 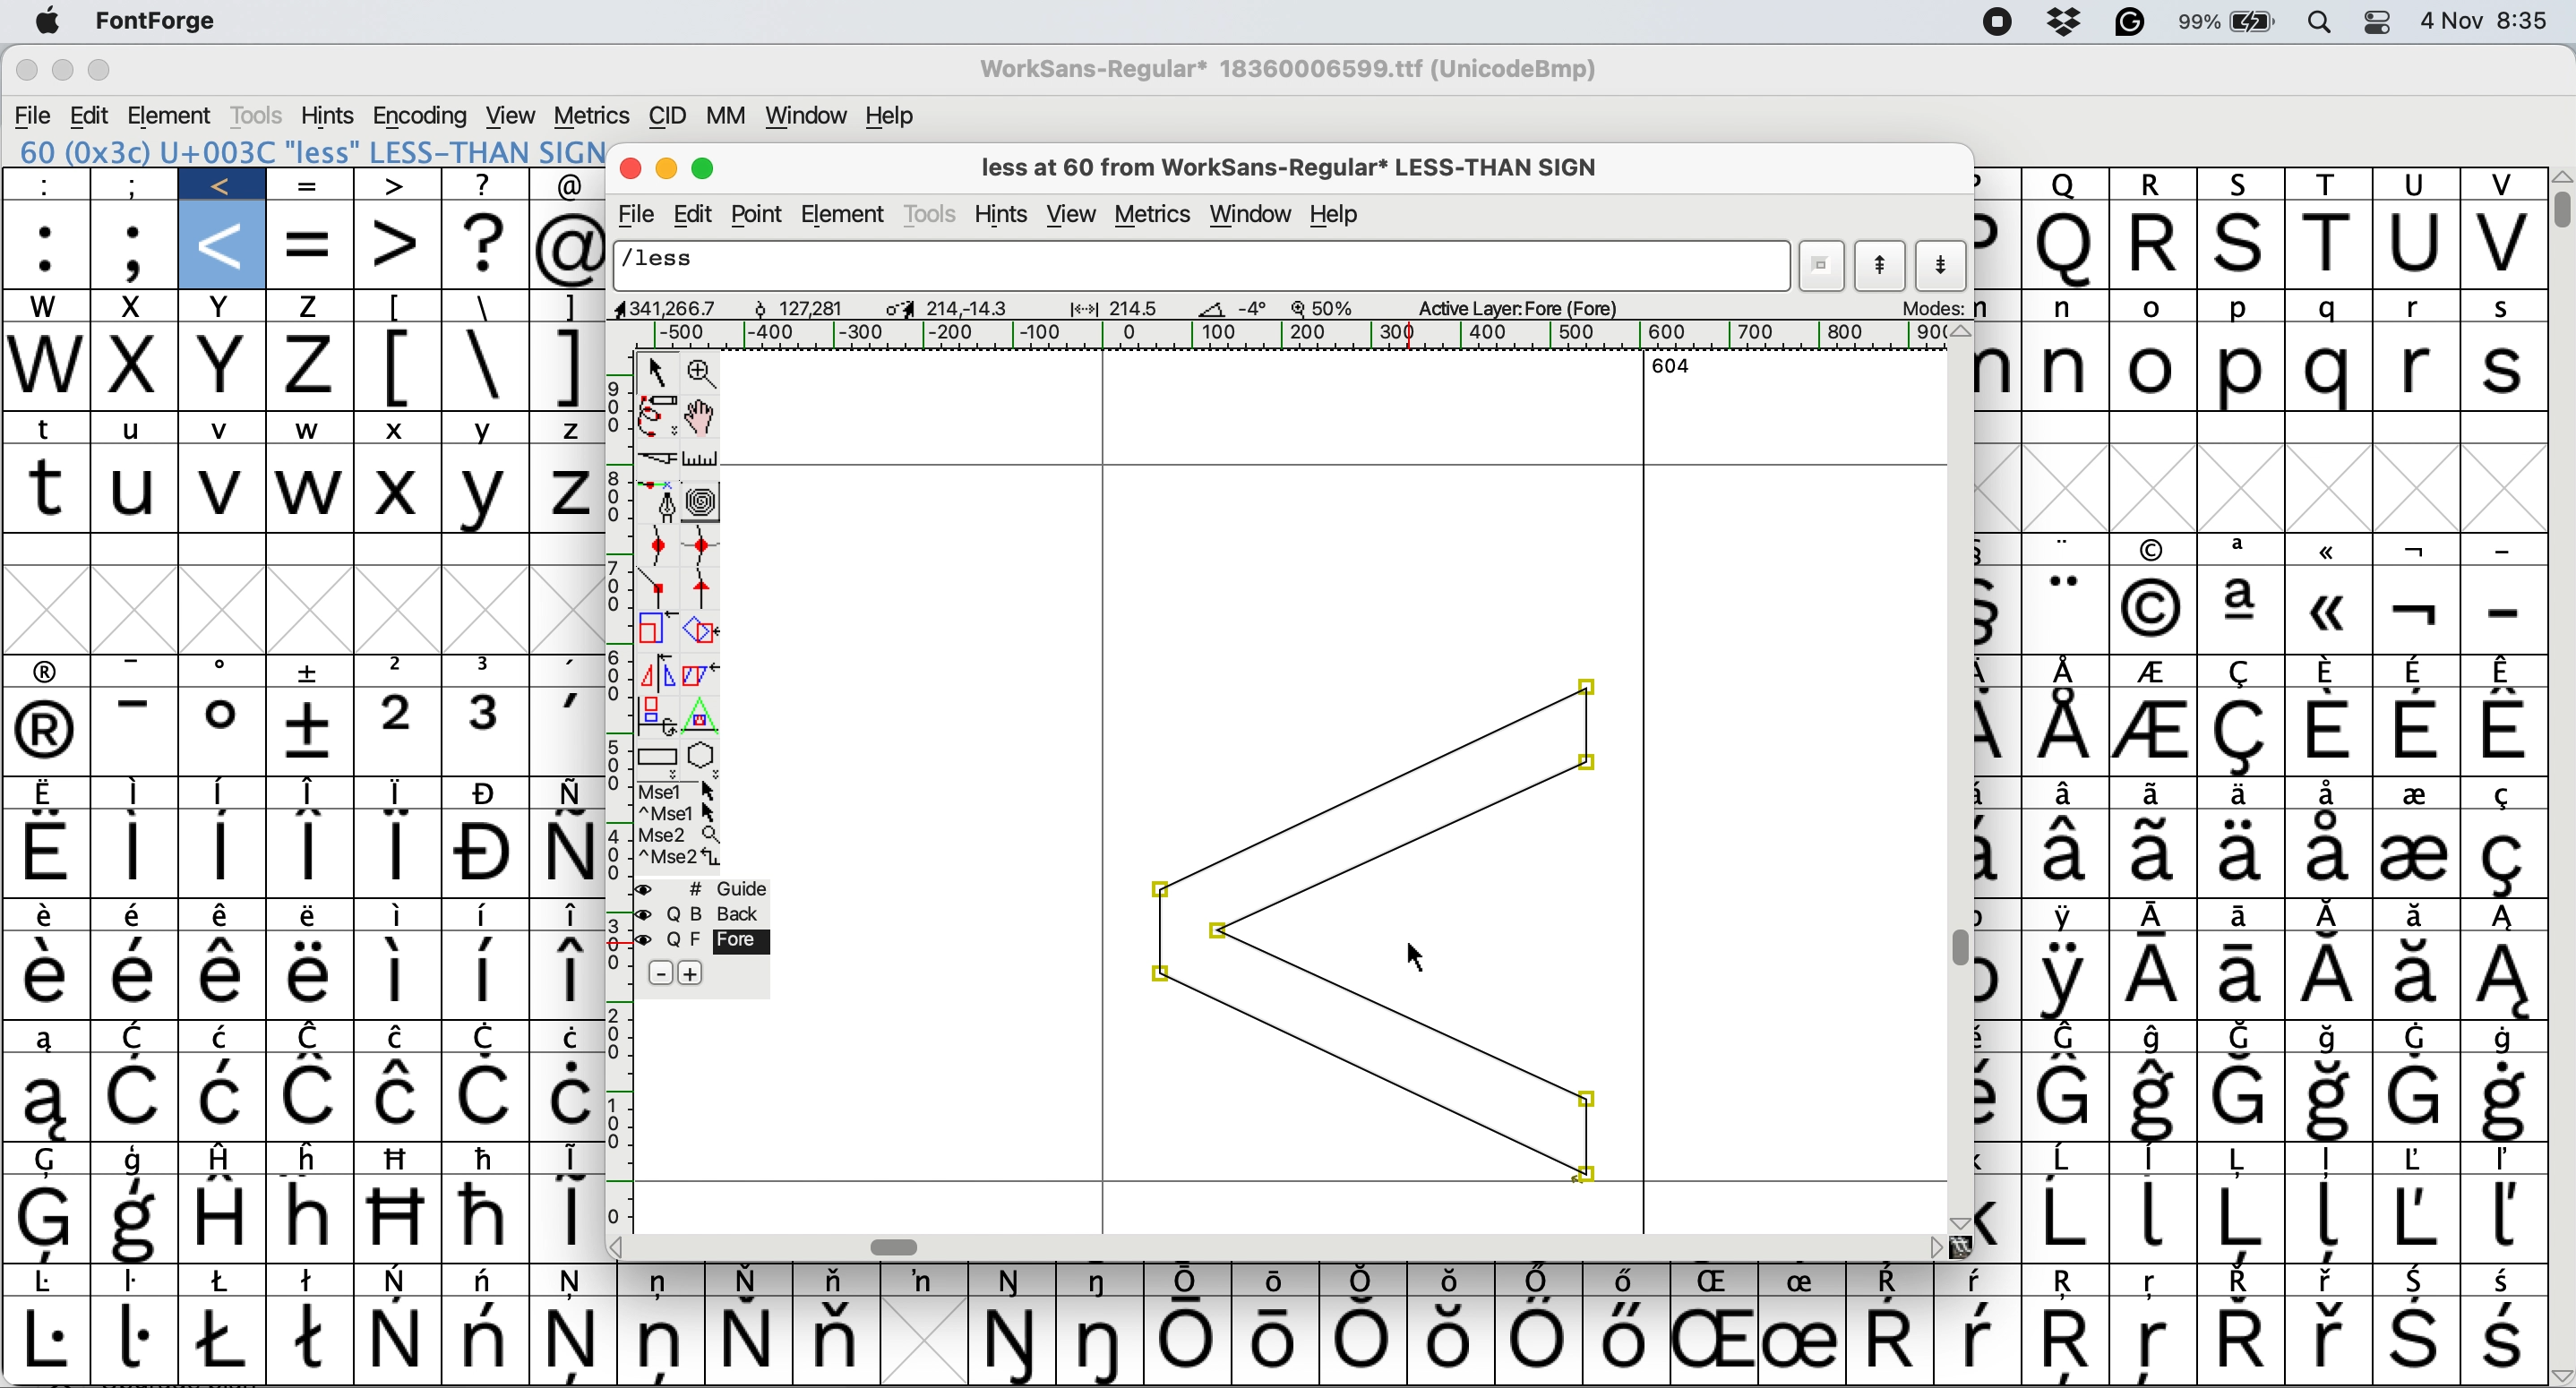 What do you see at coordinates (2416, 243) in the screenshot?
I see `u` at bounding box center [2416, 243].